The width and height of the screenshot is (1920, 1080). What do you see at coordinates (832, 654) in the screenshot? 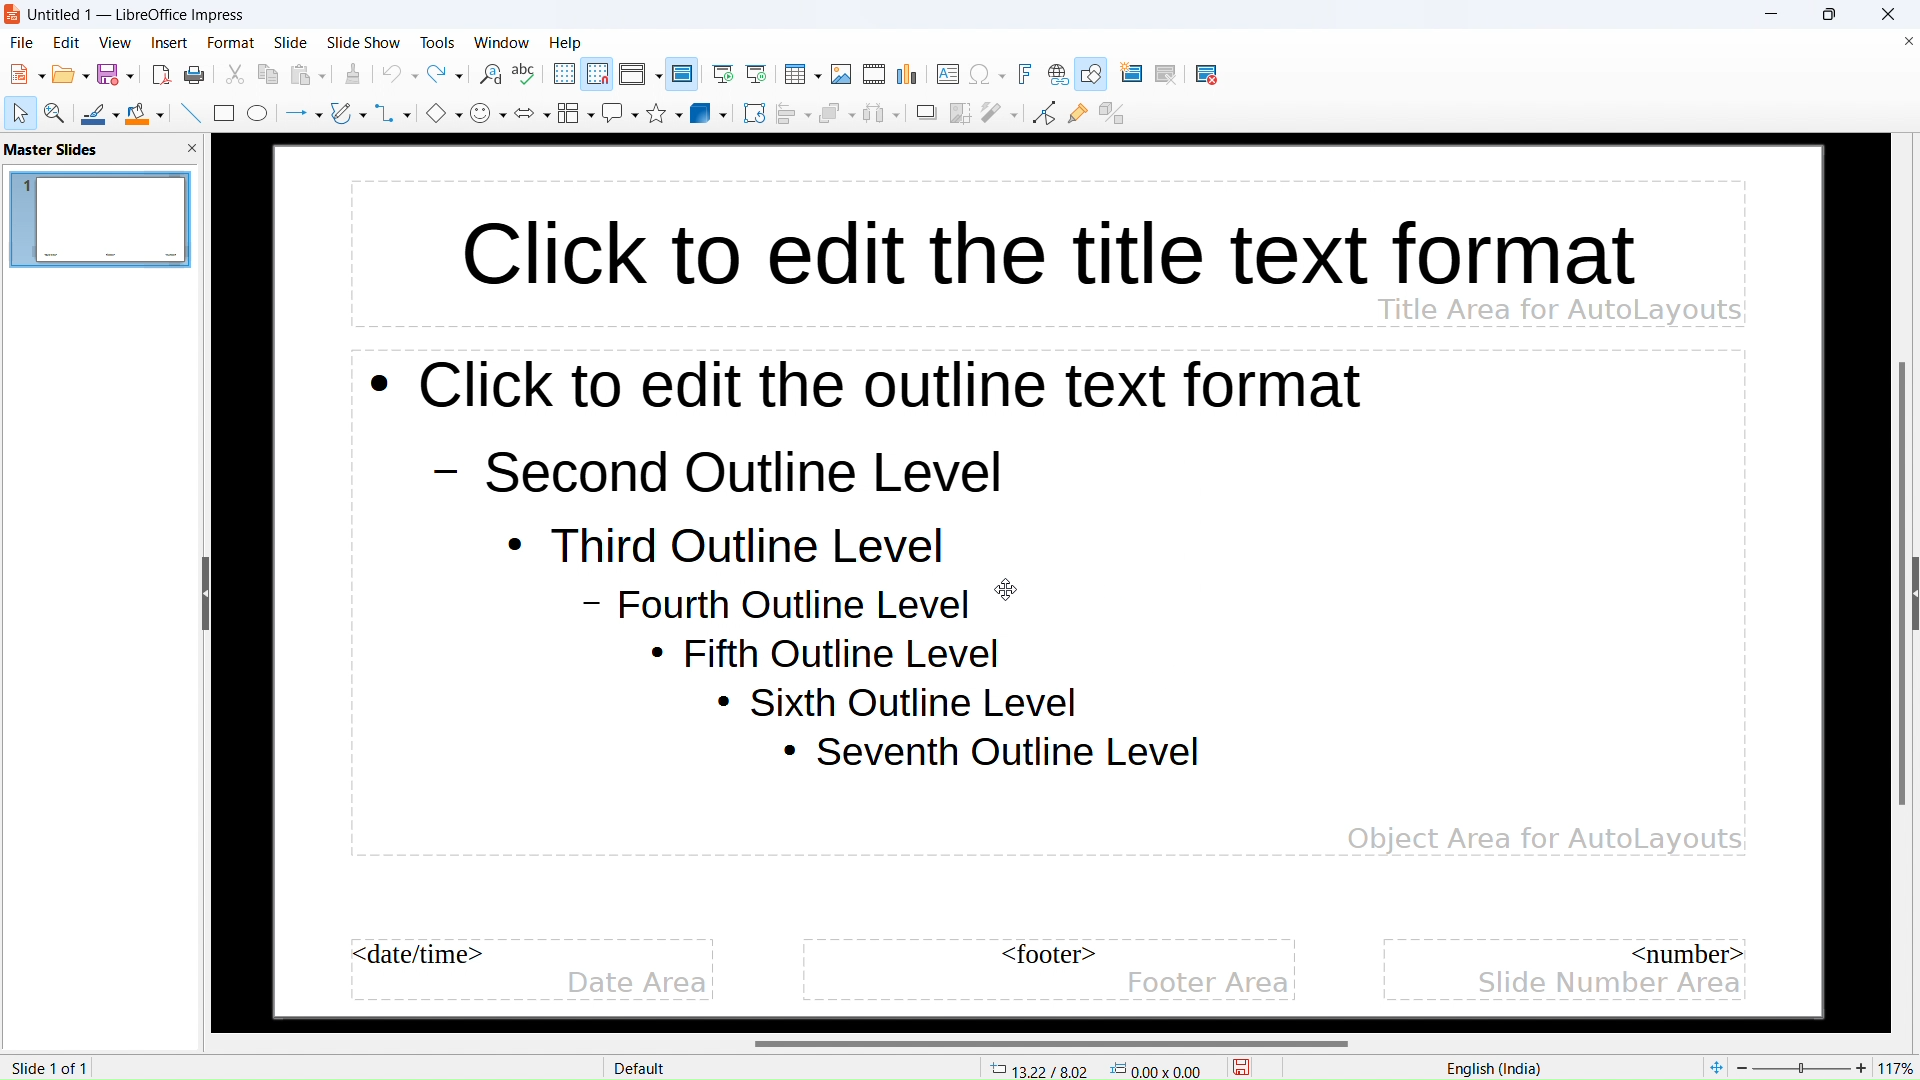
I see `Fifth outline level` at bounding box center [832, 654].